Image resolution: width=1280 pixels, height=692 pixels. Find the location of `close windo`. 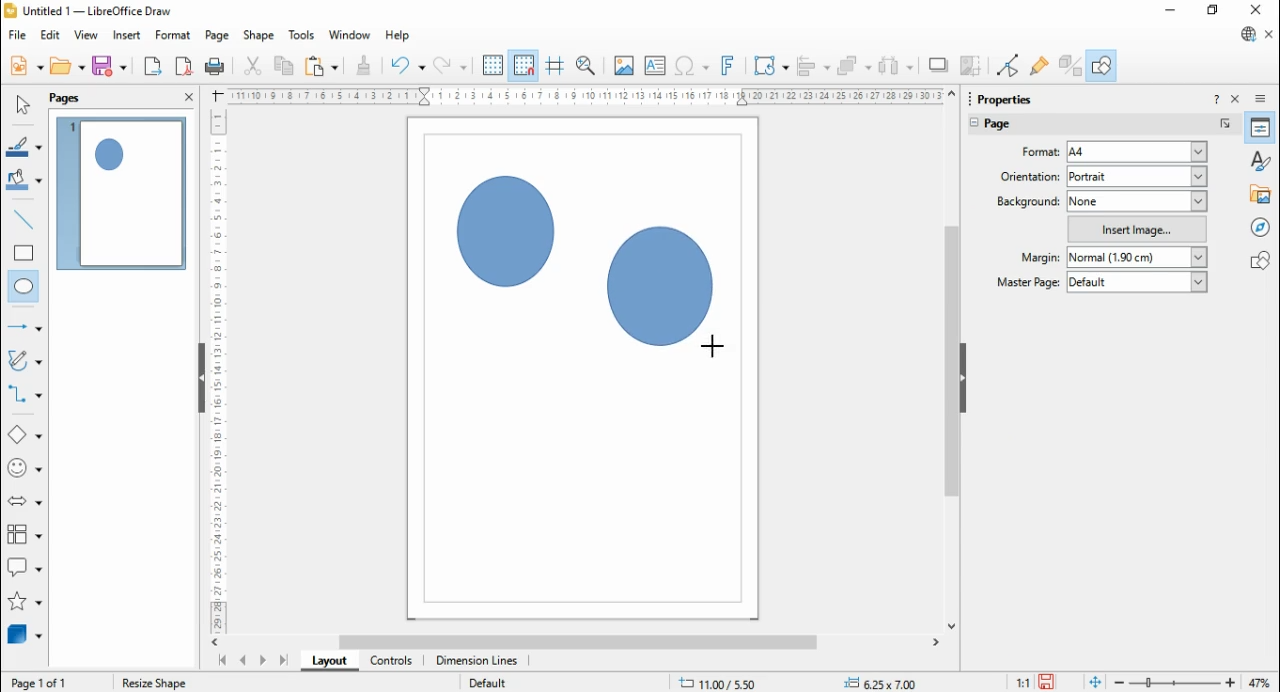

close windo is located at coordinates (1259, 11).